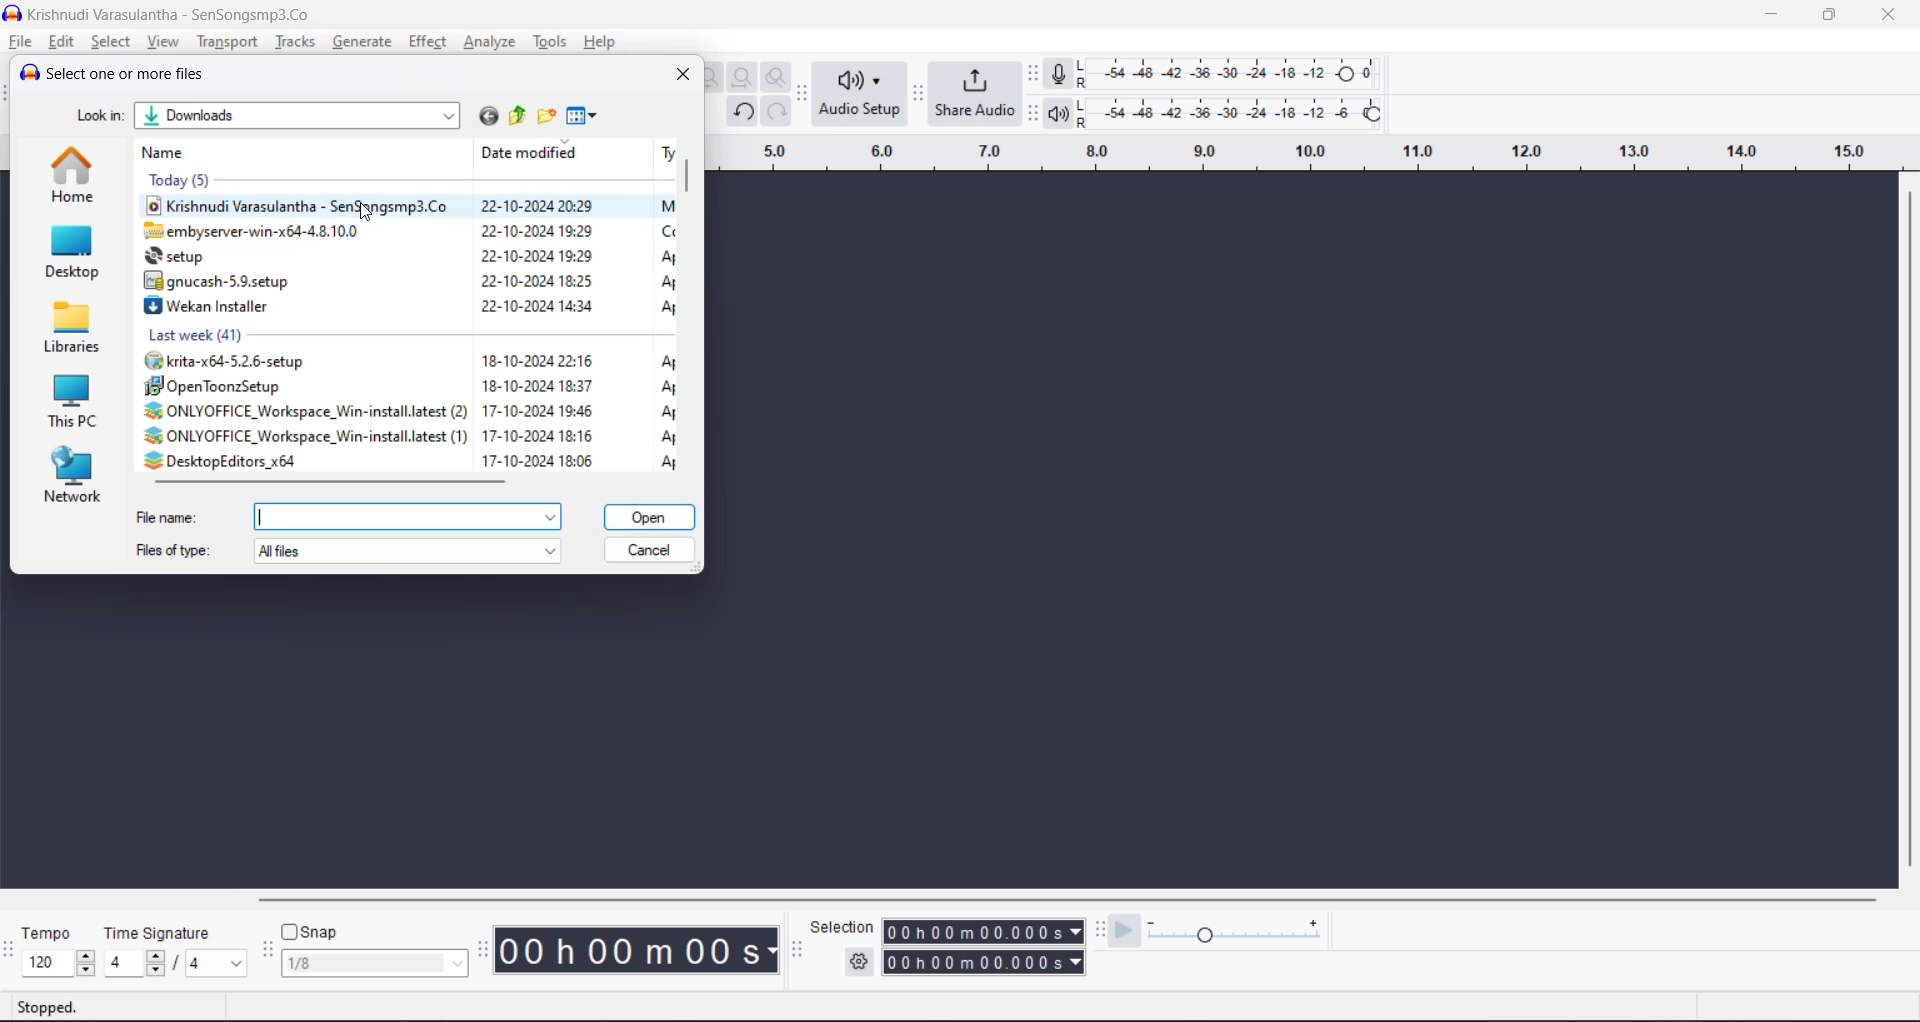  What do you see at coordinates (409, 409) in the screenshot?
I see `2% ONLYOFFICE_Workspace_Win-install.latest (2) 17-10-2024 19:46 A` at bounding box center [409, 409].